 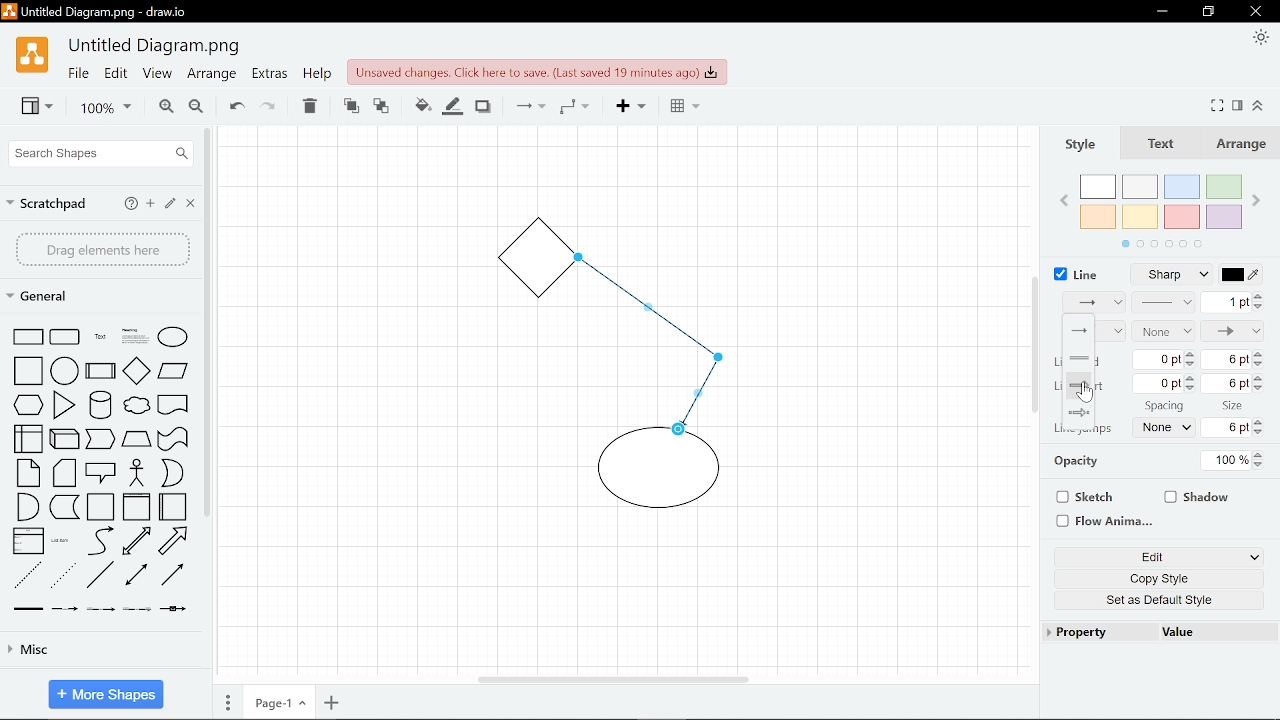 I want to click on shape, so click(x=173, y=336).